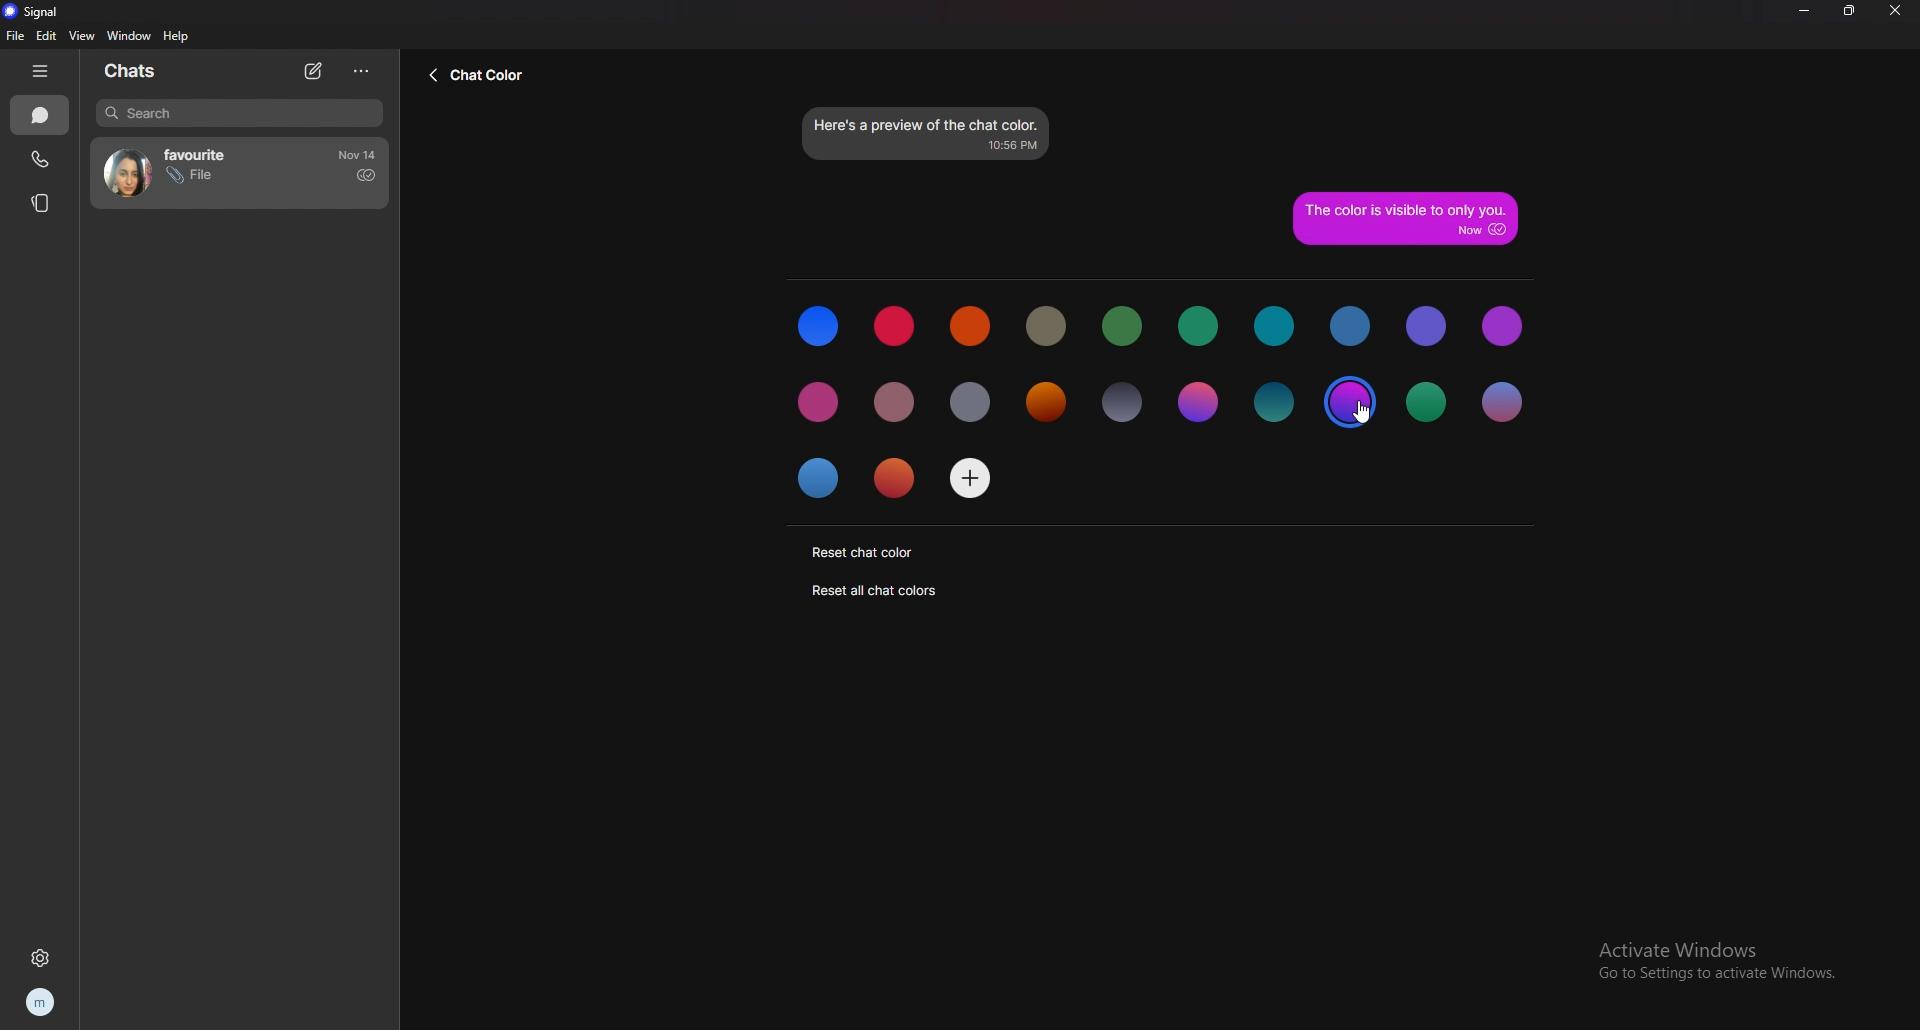 Image resolution: width=1920 pixels, height=1030 pixels. What do you see at coordinates (1894, 11) in the screenshot?
I see `close` at bounding box center [1894, 11].